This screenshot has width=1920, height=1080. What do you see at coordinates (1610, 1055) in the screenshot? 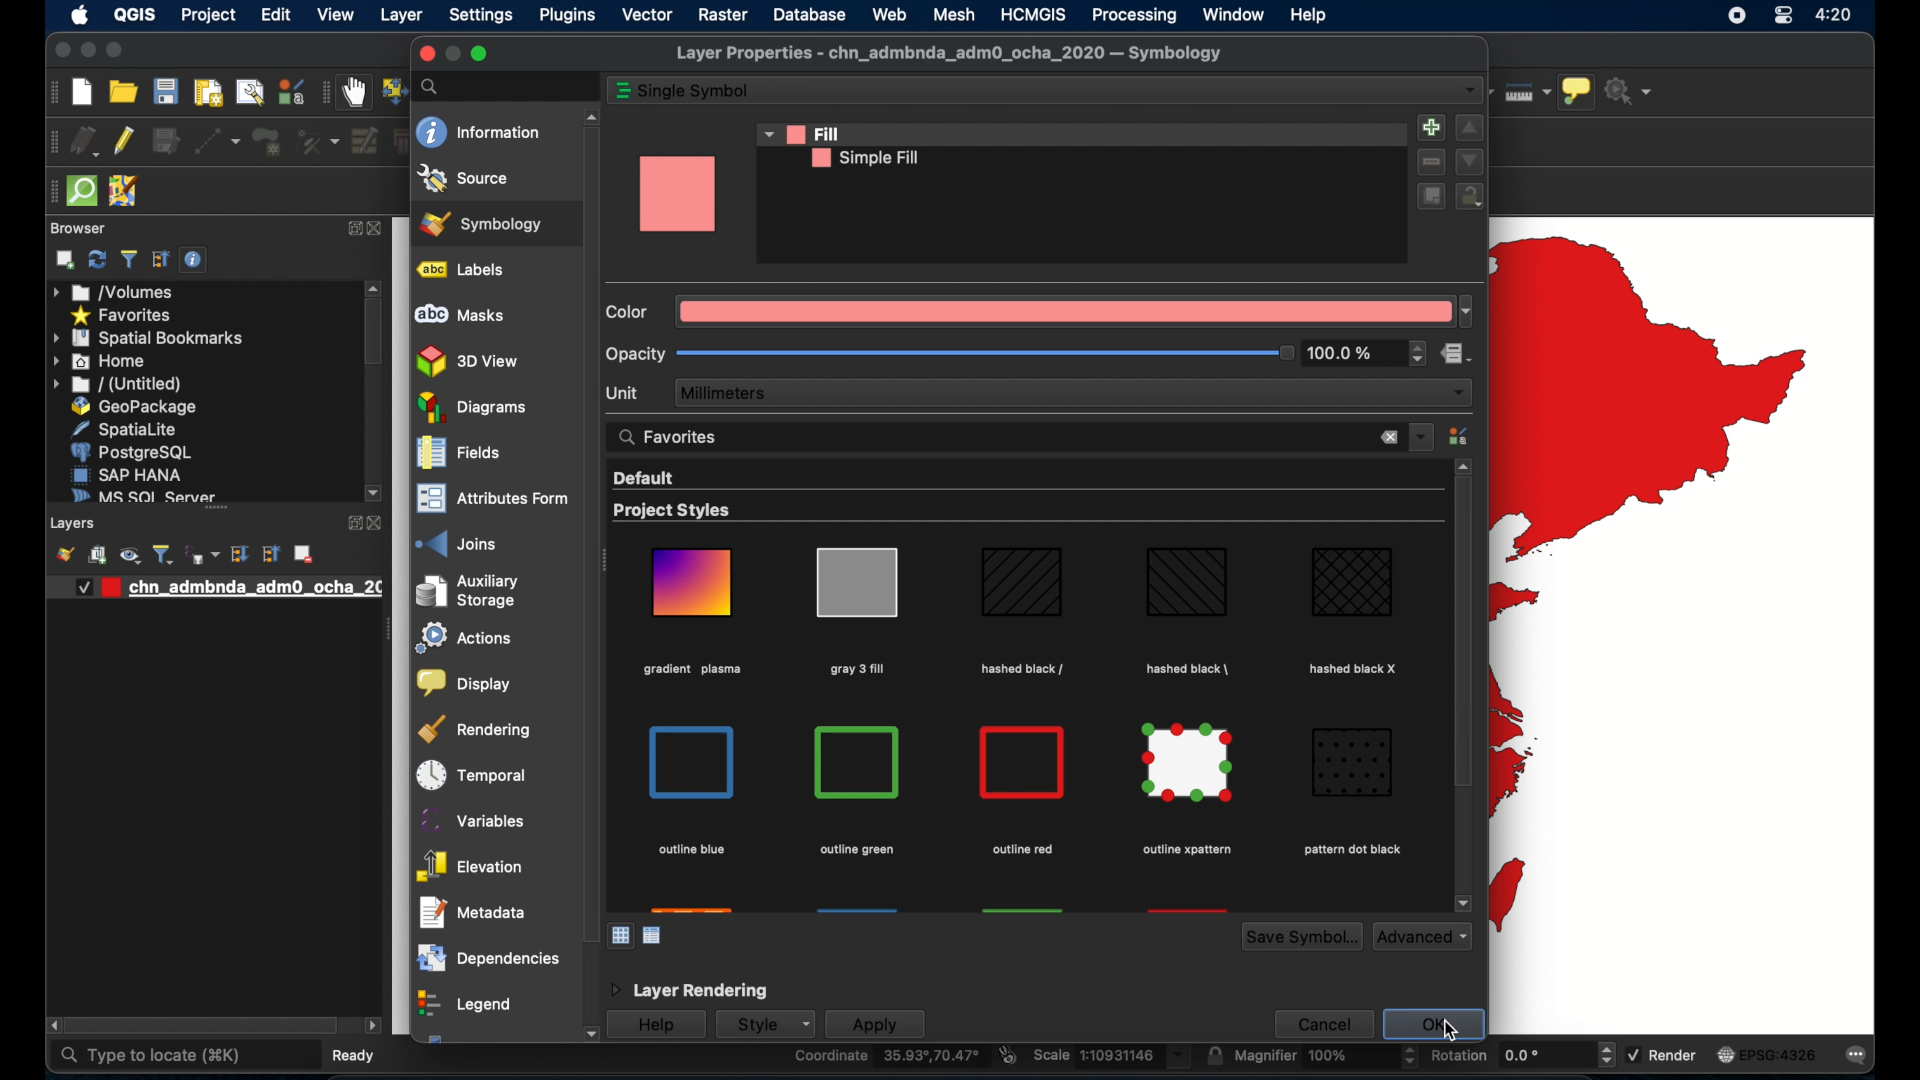
I see `increase or decrease rotation value` at bounding box center [1610, 1055].